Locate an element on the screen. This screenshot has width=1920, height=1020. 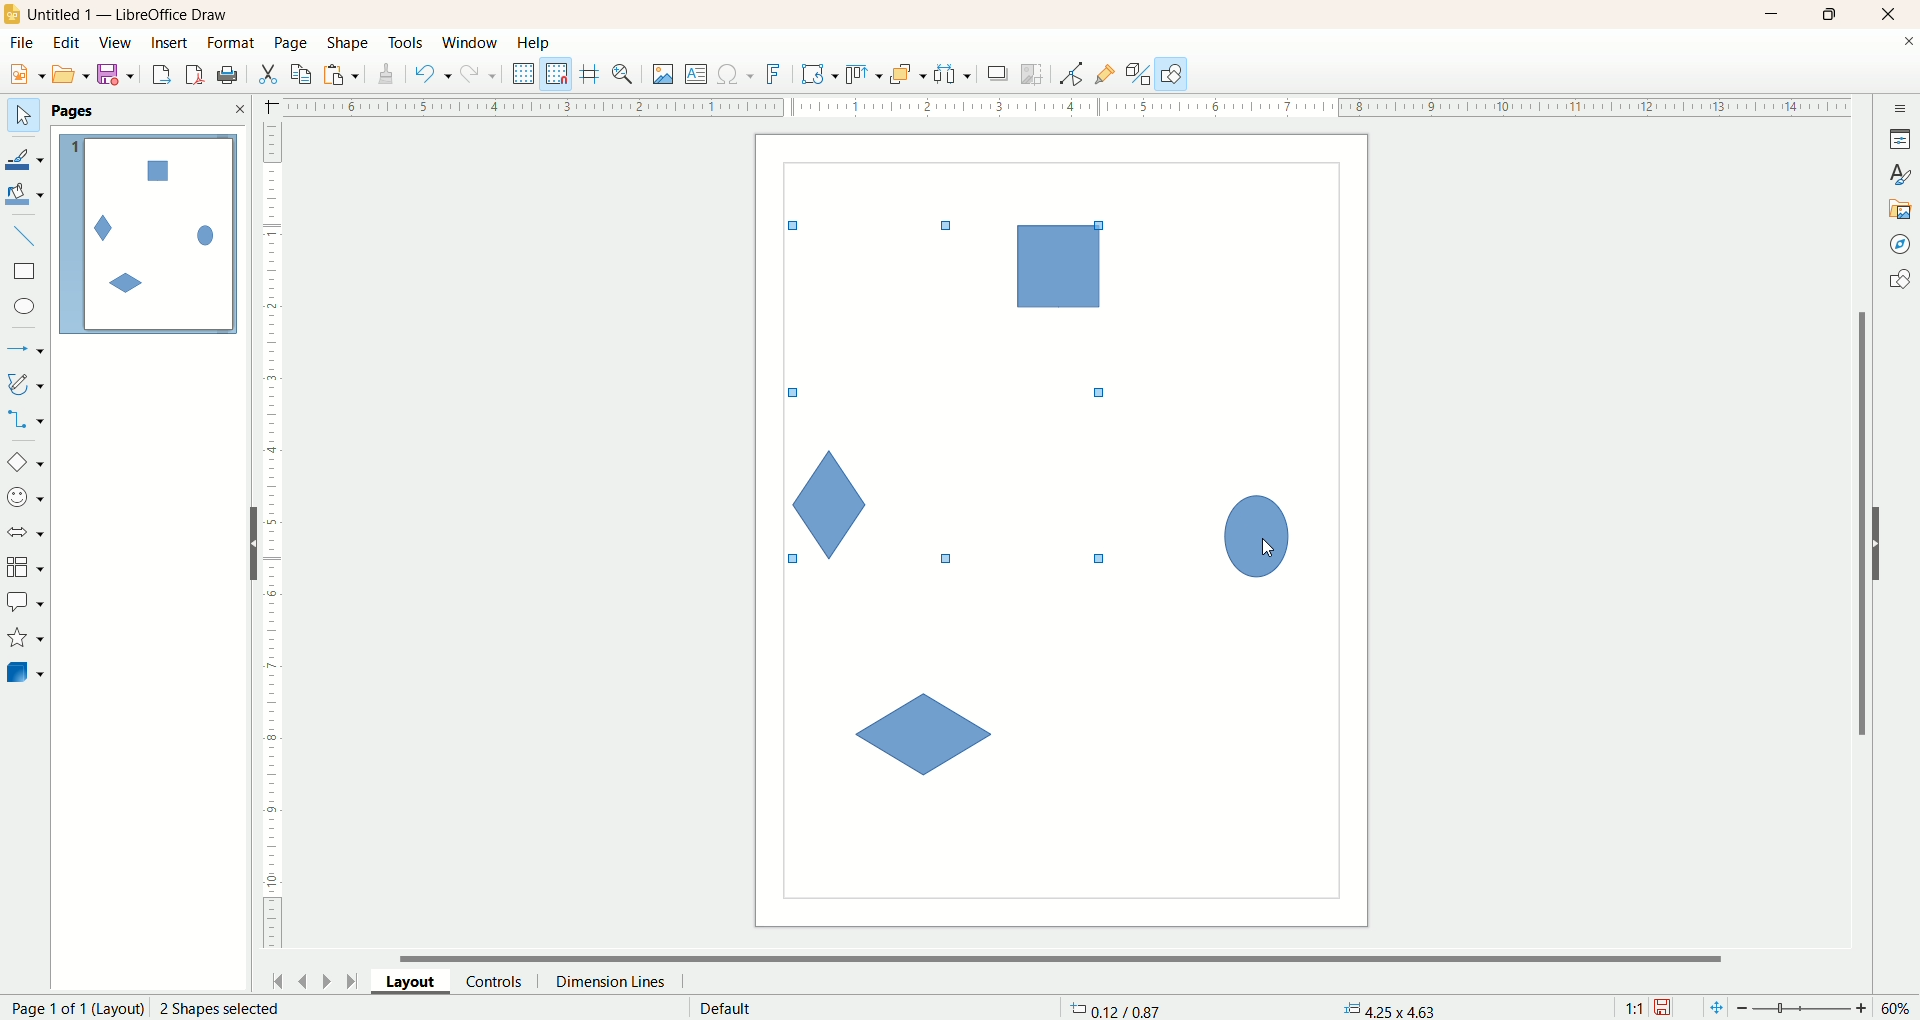
allign object is located at coordinates (865, 75).